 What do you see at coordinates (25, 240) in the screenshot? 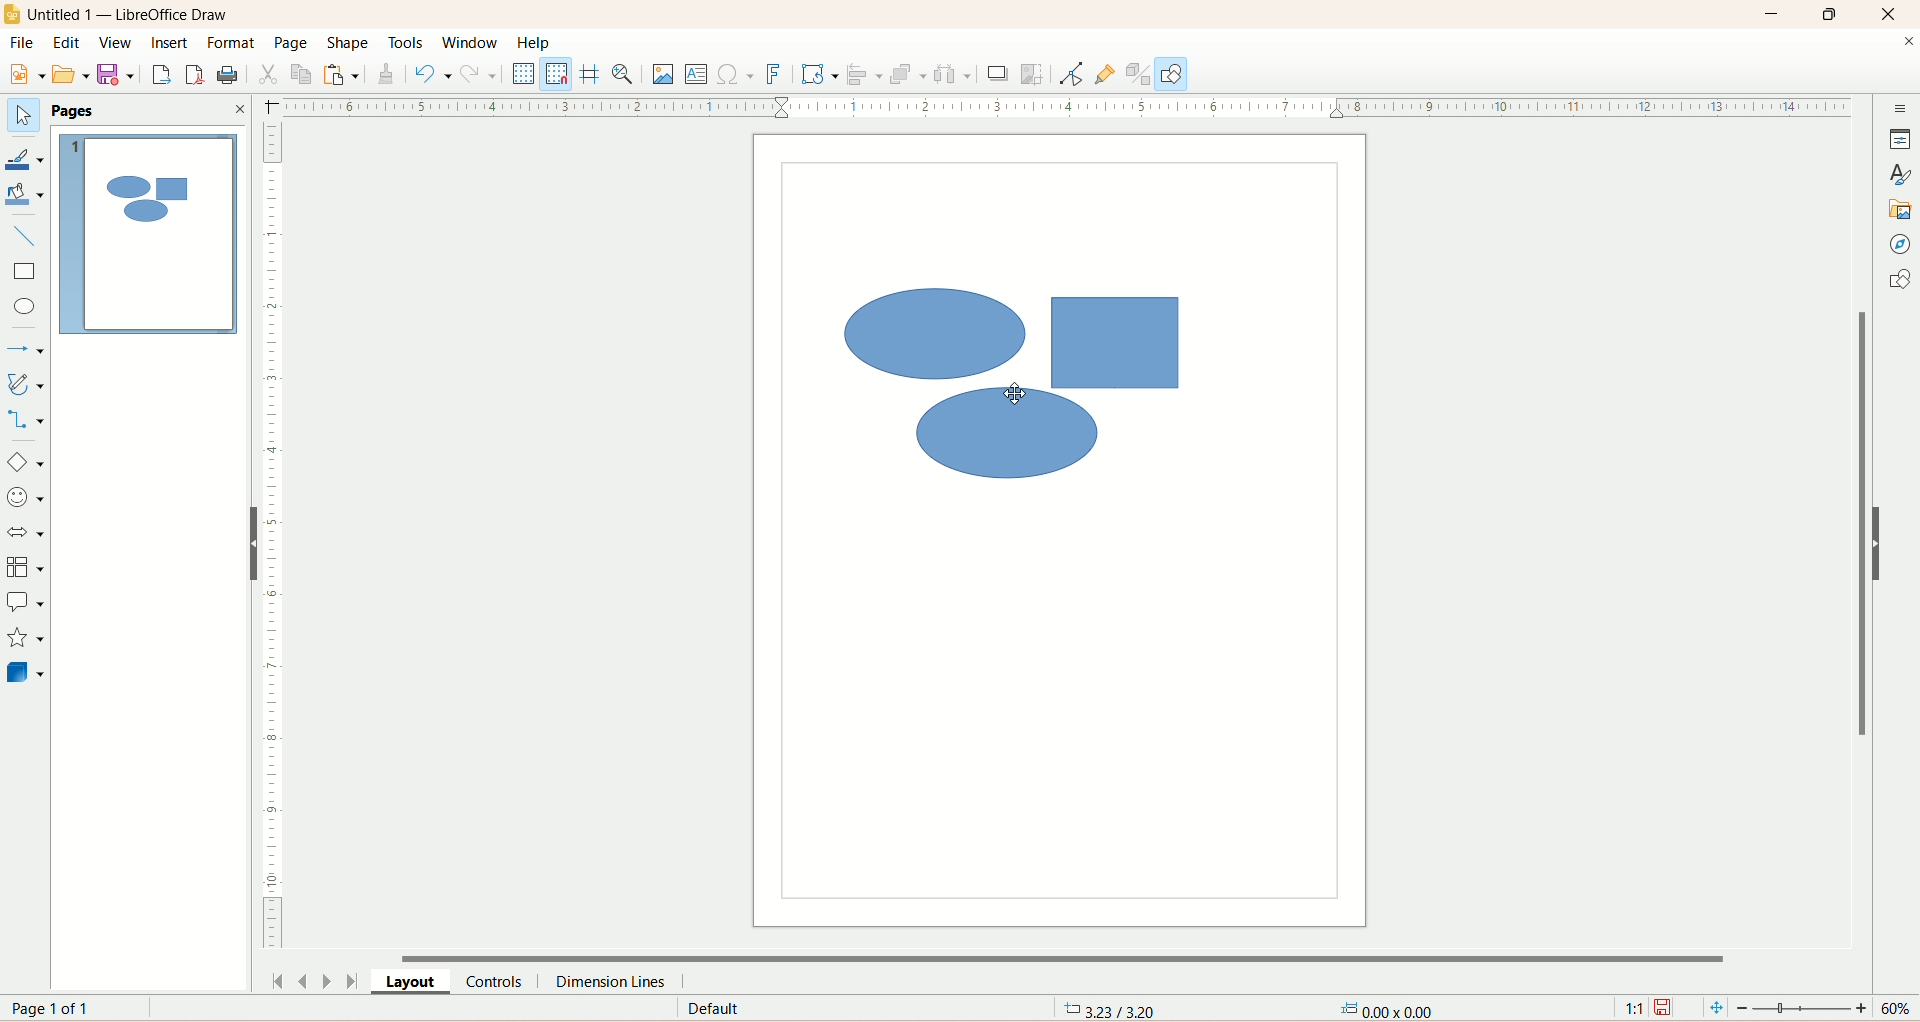
I see `insert line` at bounding box center [25, 240].